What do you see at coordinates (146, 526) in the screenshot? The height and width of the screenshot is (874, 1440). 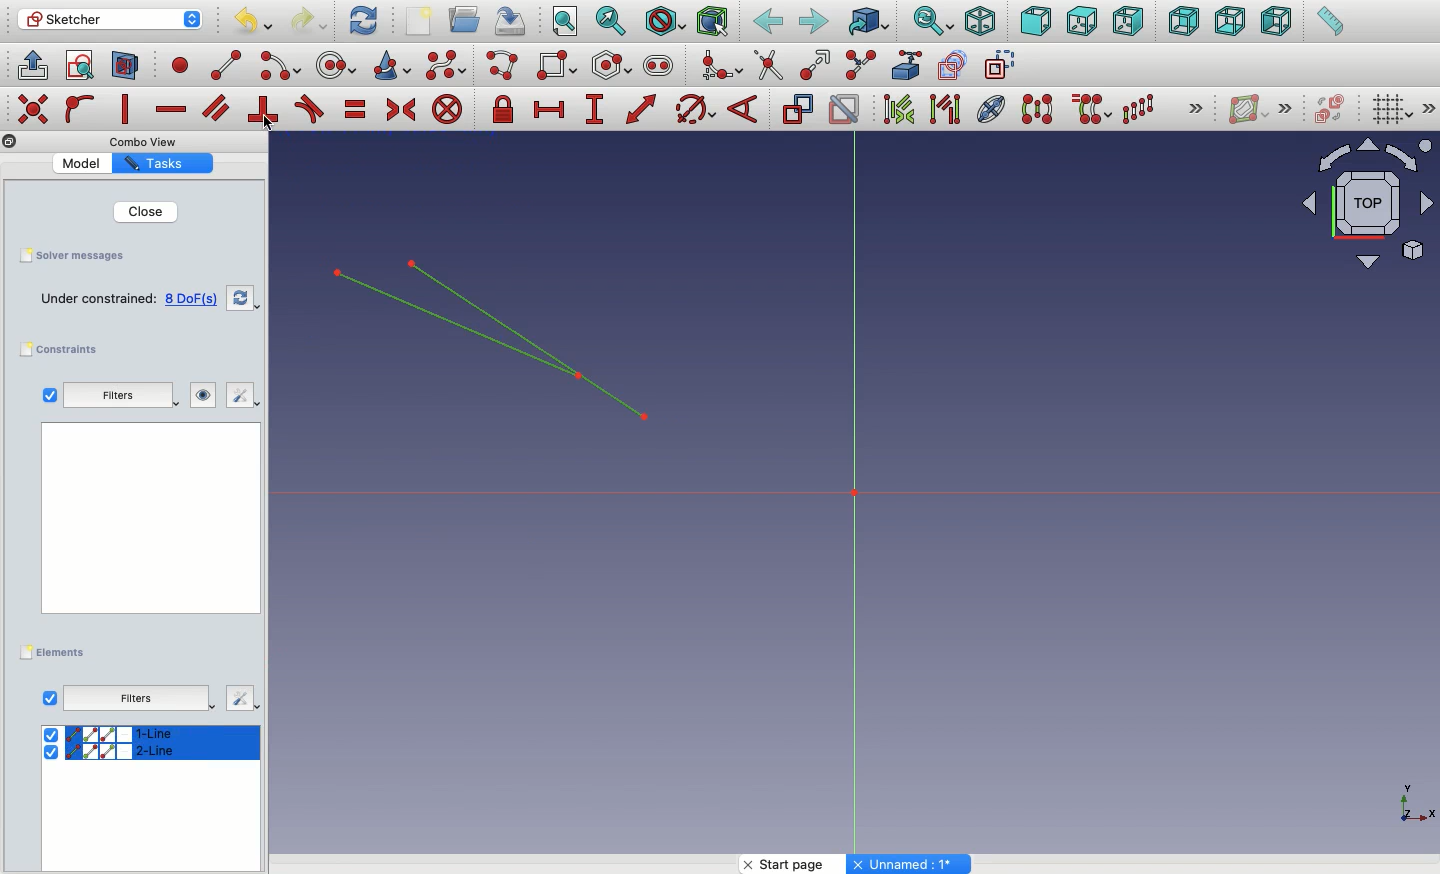 I see `` at bounding box center [146, 526].